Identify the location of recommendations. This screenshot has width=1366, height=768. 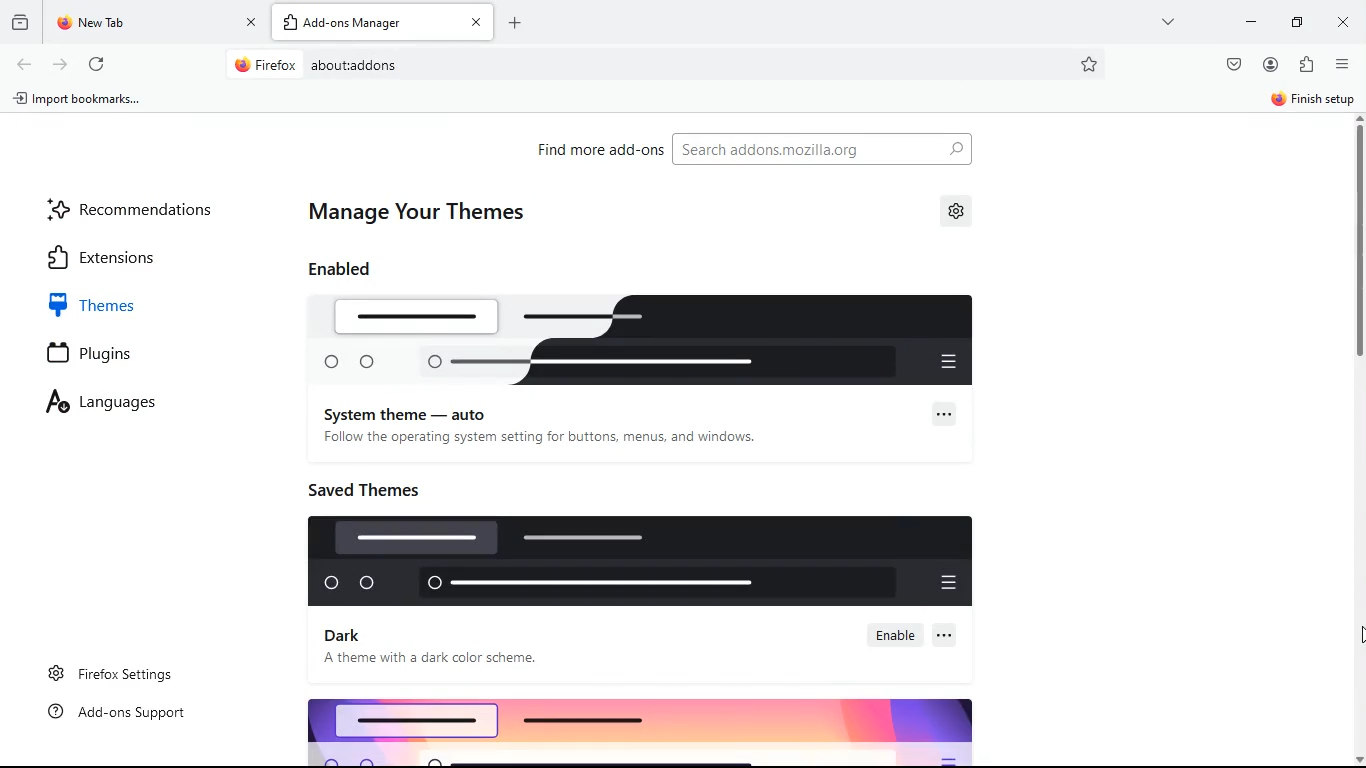
(136, 208).